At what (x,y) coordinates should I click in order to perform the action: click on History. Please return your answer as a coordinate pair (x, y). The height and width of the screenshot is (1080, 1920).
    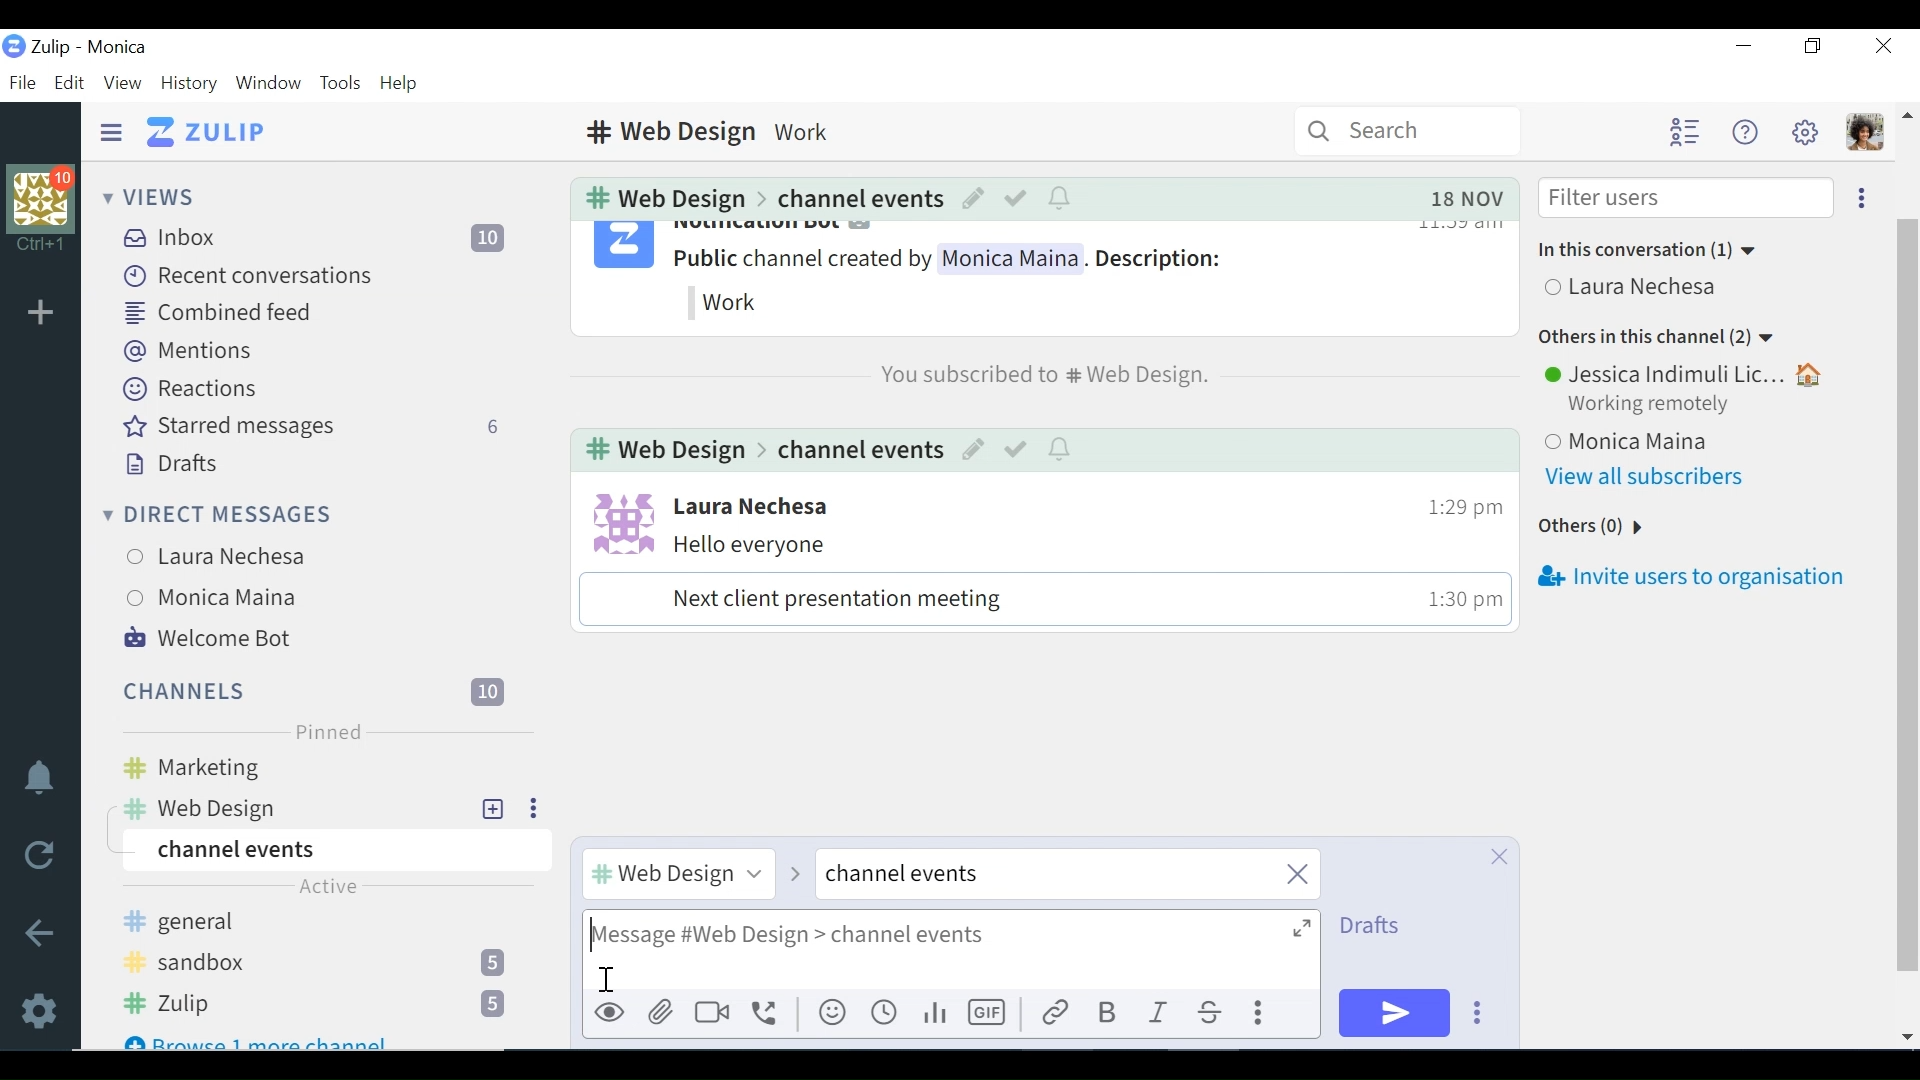
    Looking at the image, I should click on (188, 83).